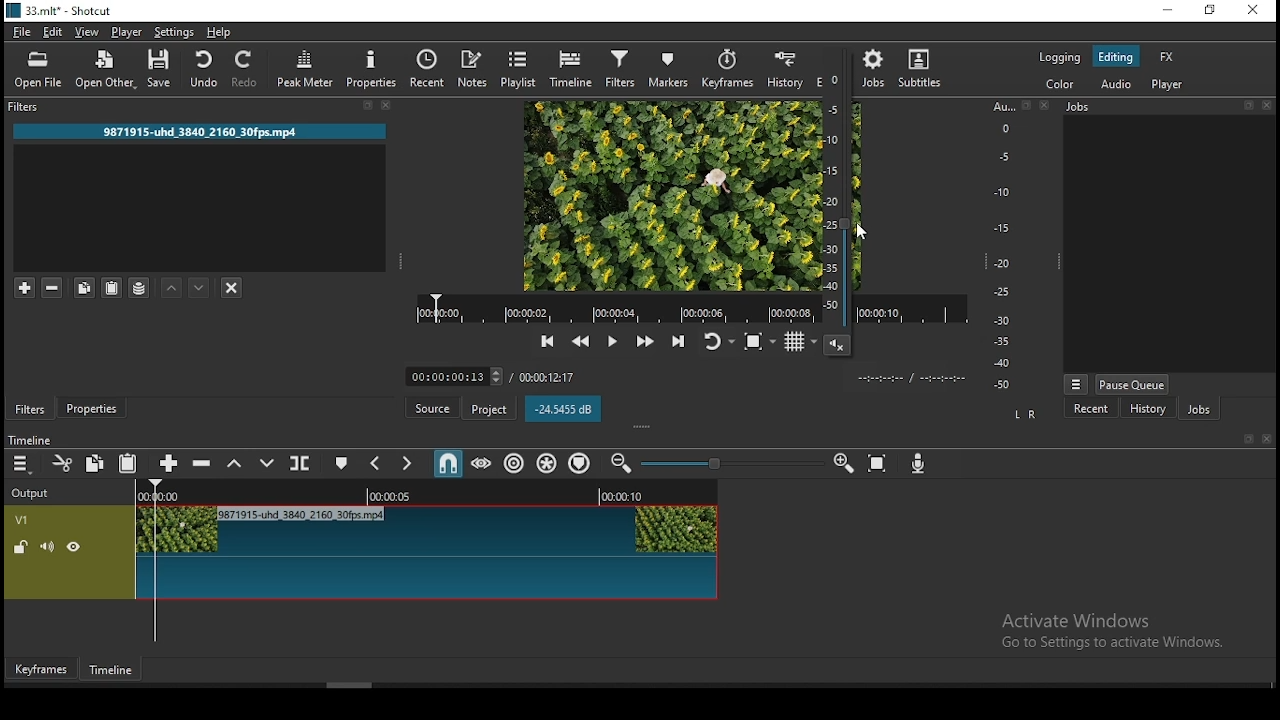 Image resolution: width=1280 pixels, height=720 pixels. I want to click on jobs, so click(877, 69).